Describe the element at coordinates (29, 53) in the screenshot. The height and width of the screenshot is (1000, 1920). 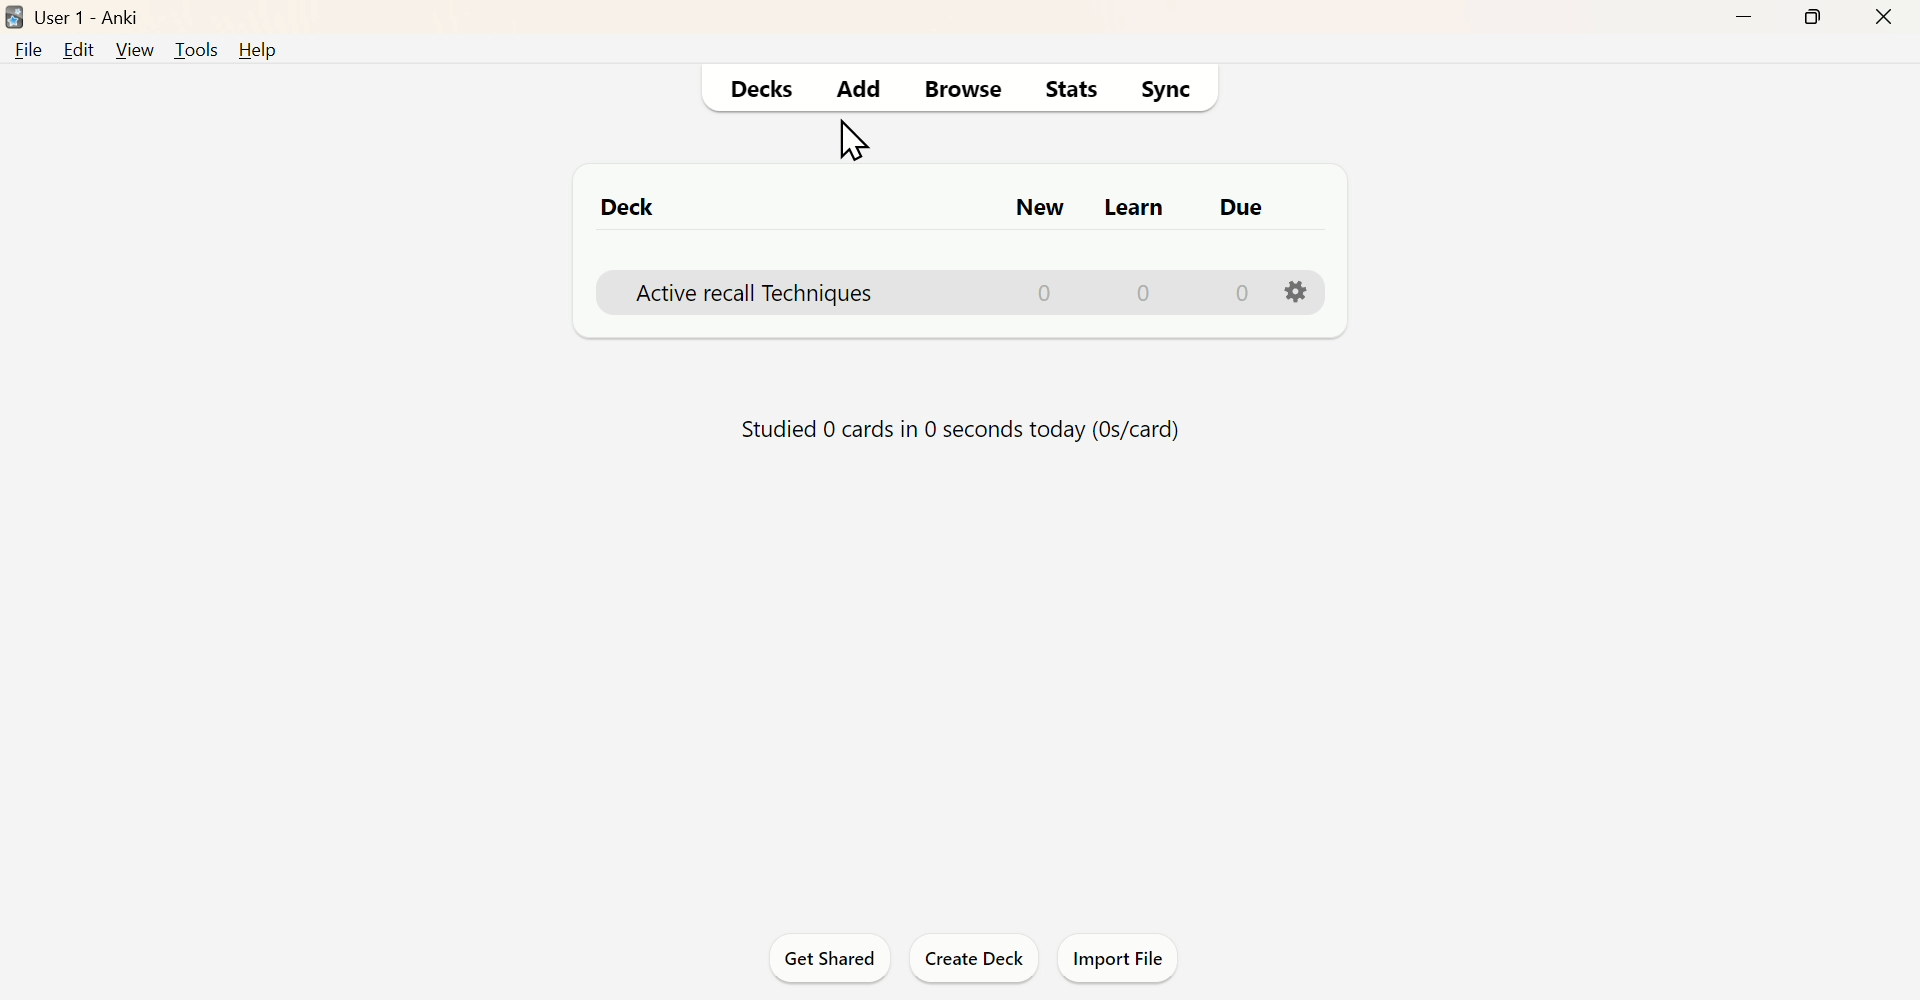
I see `File` at that location.